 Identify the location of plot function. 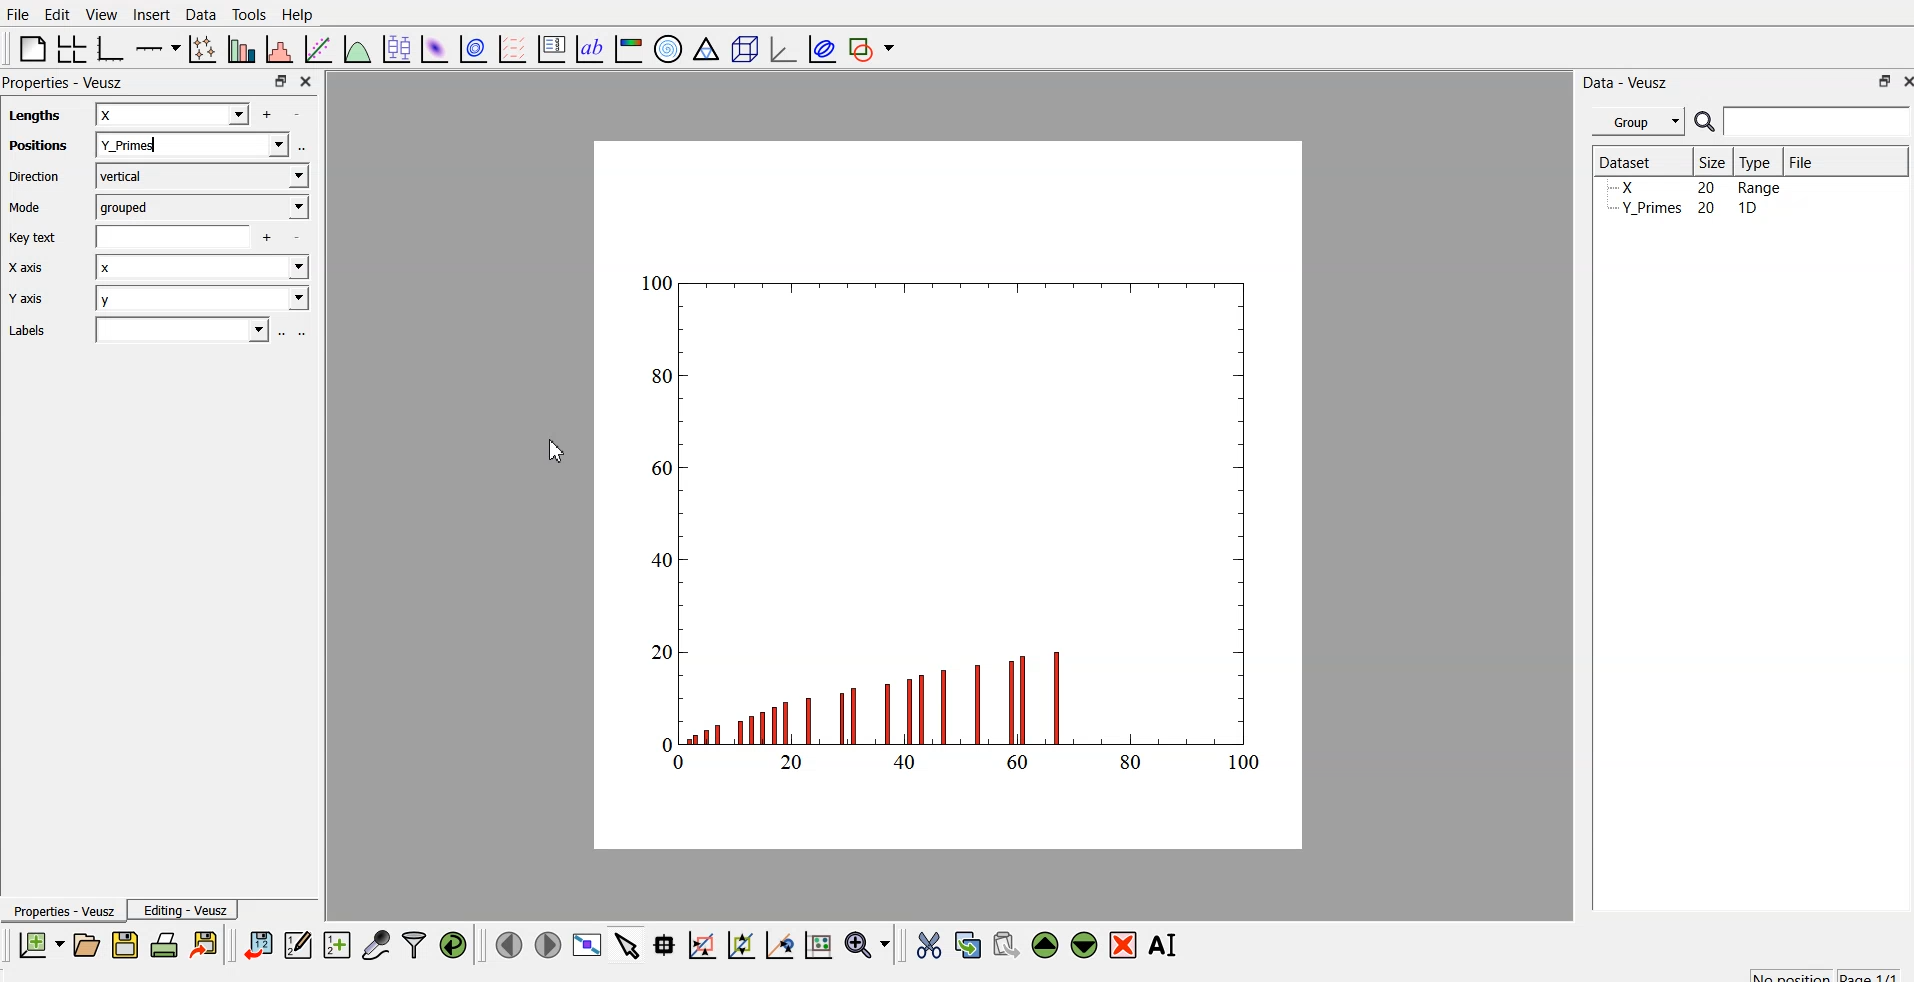
(355, 49).